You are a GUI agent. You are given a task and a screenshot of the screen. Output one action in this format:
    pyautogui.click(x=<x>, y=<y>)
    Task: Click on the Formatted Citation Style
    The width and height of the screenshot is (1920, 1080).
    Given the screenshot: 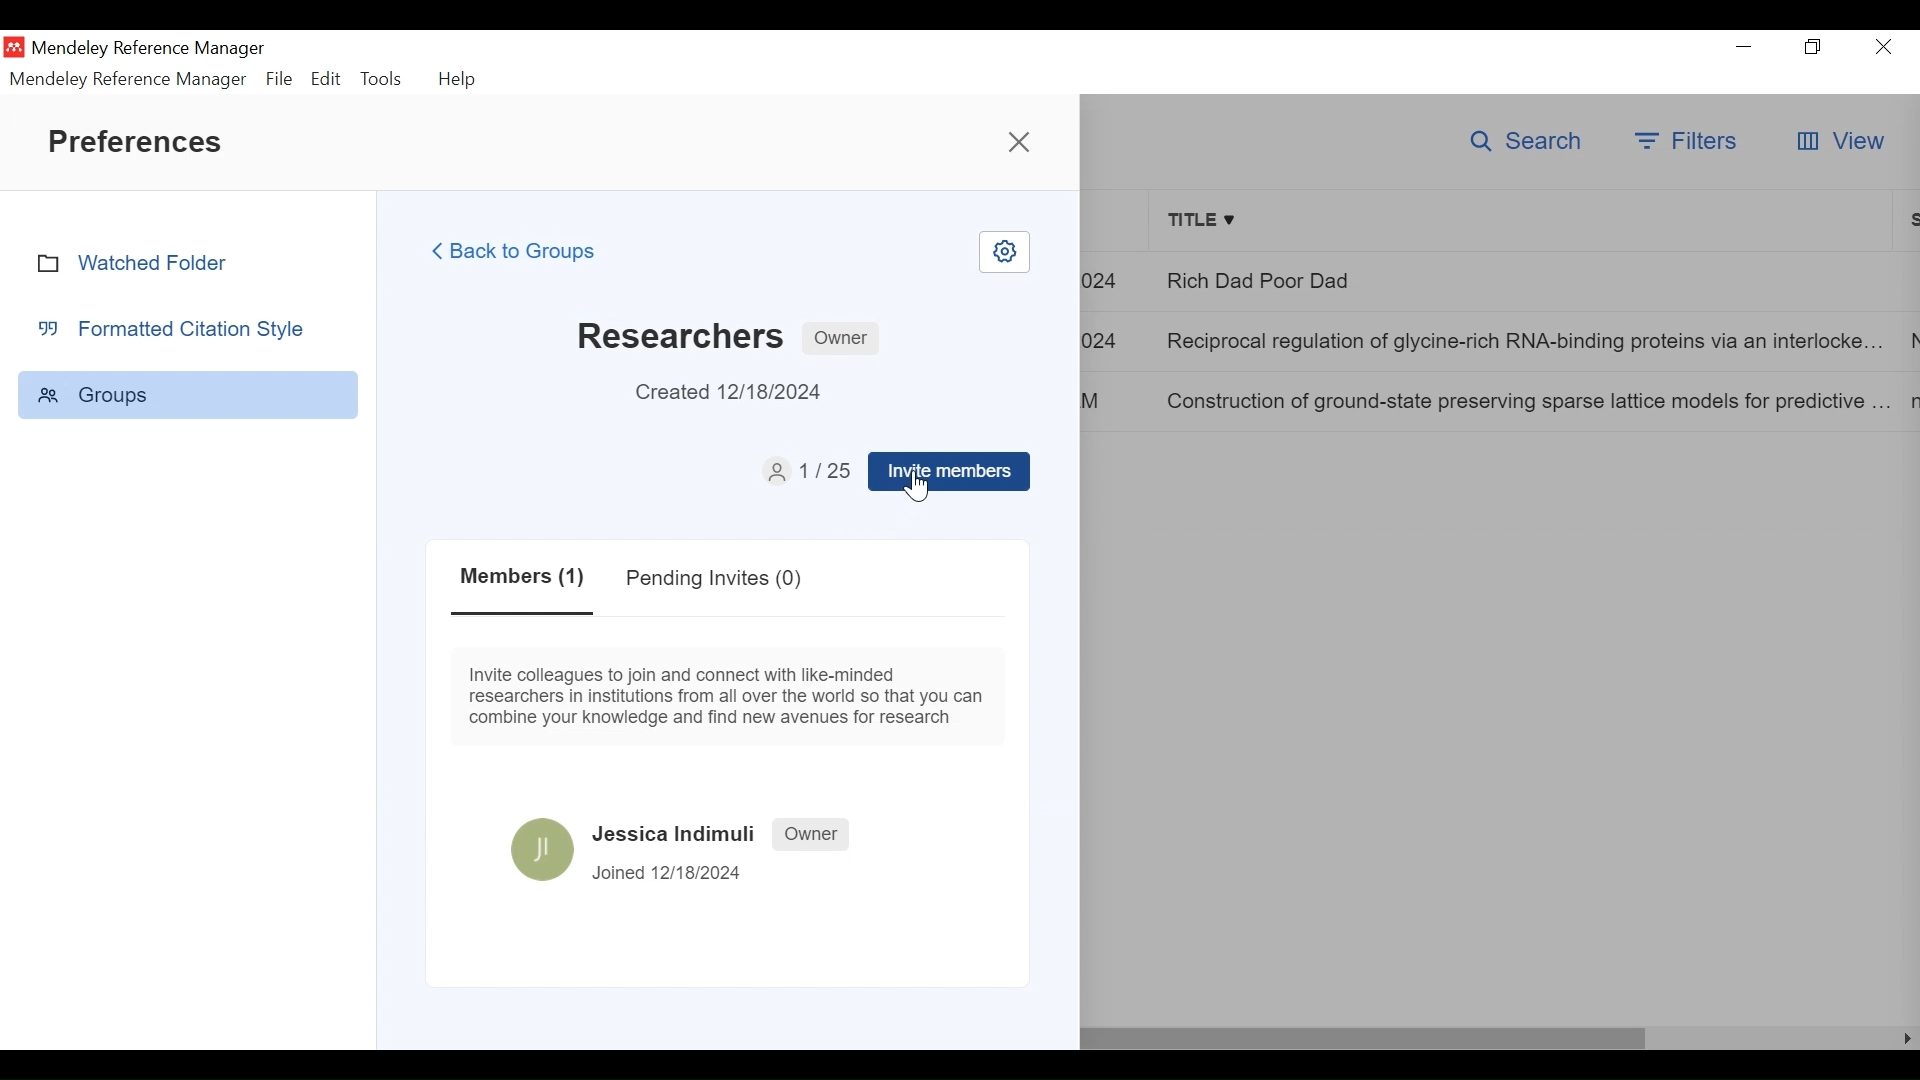 What is the action you would take?
    pyautogui.click(x=179, y=328)
    